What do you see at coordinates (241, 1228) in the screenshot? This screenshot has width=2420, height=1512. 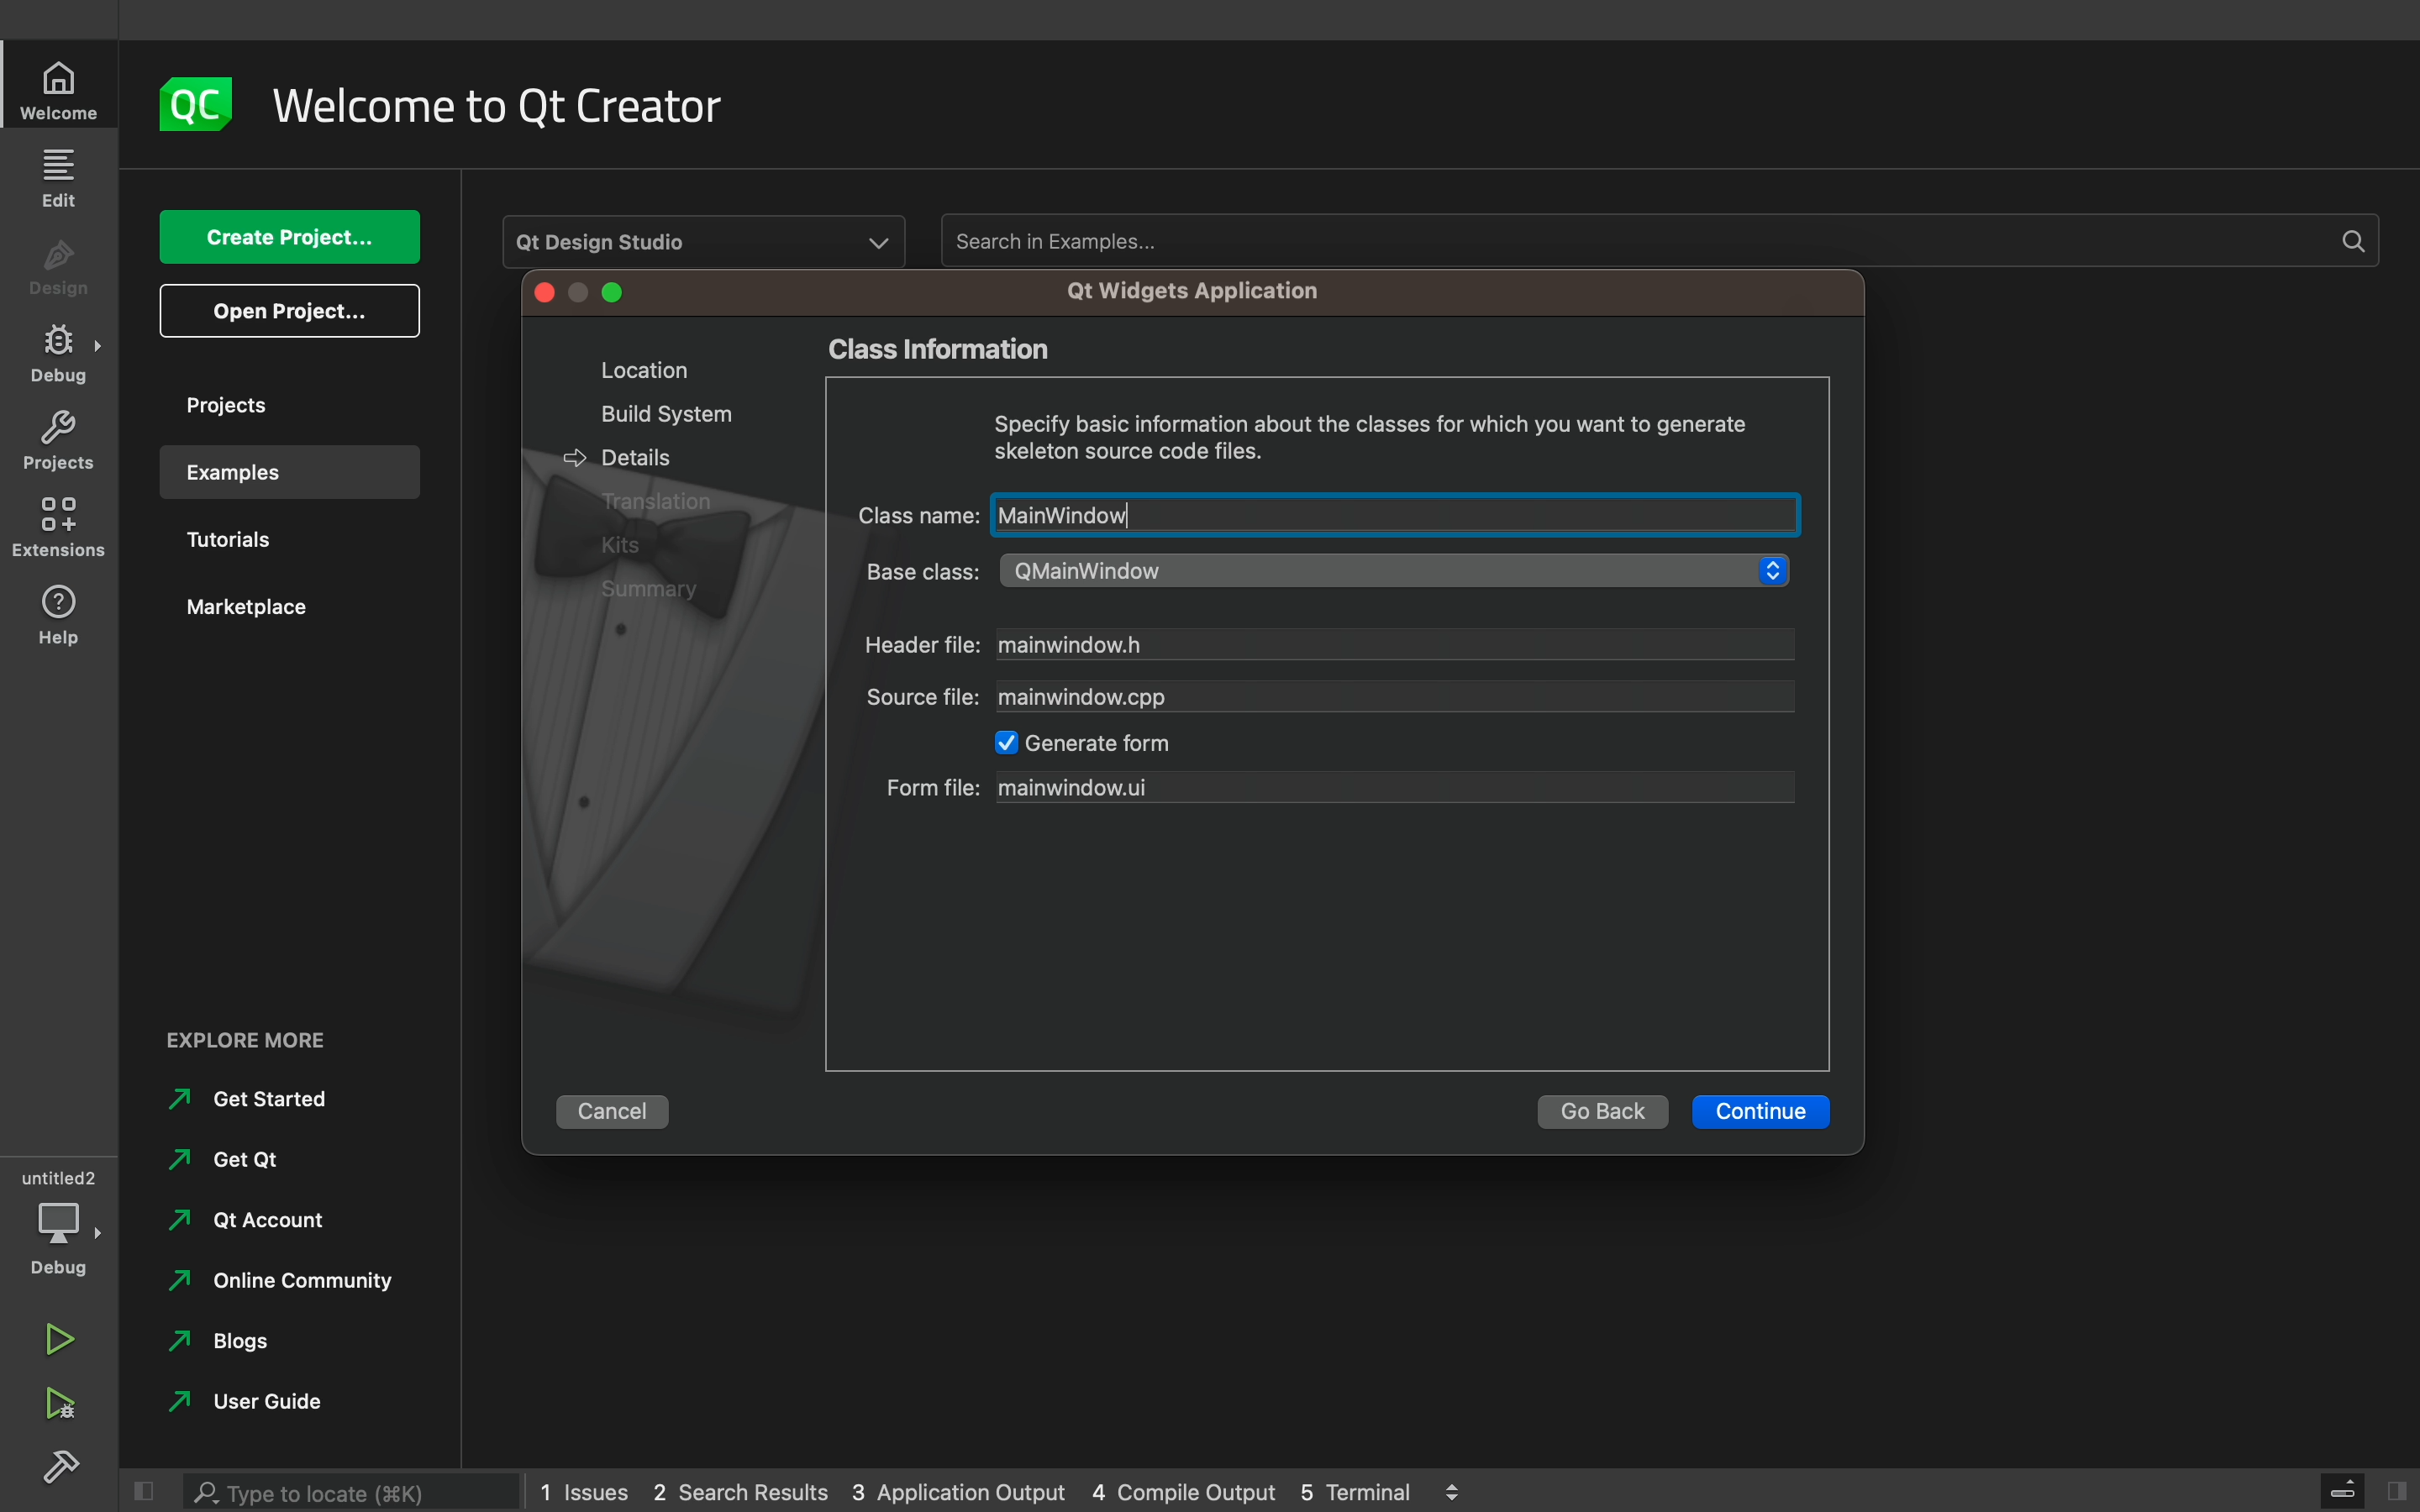 I see `Qt account` at bounding box center [241, 1228].